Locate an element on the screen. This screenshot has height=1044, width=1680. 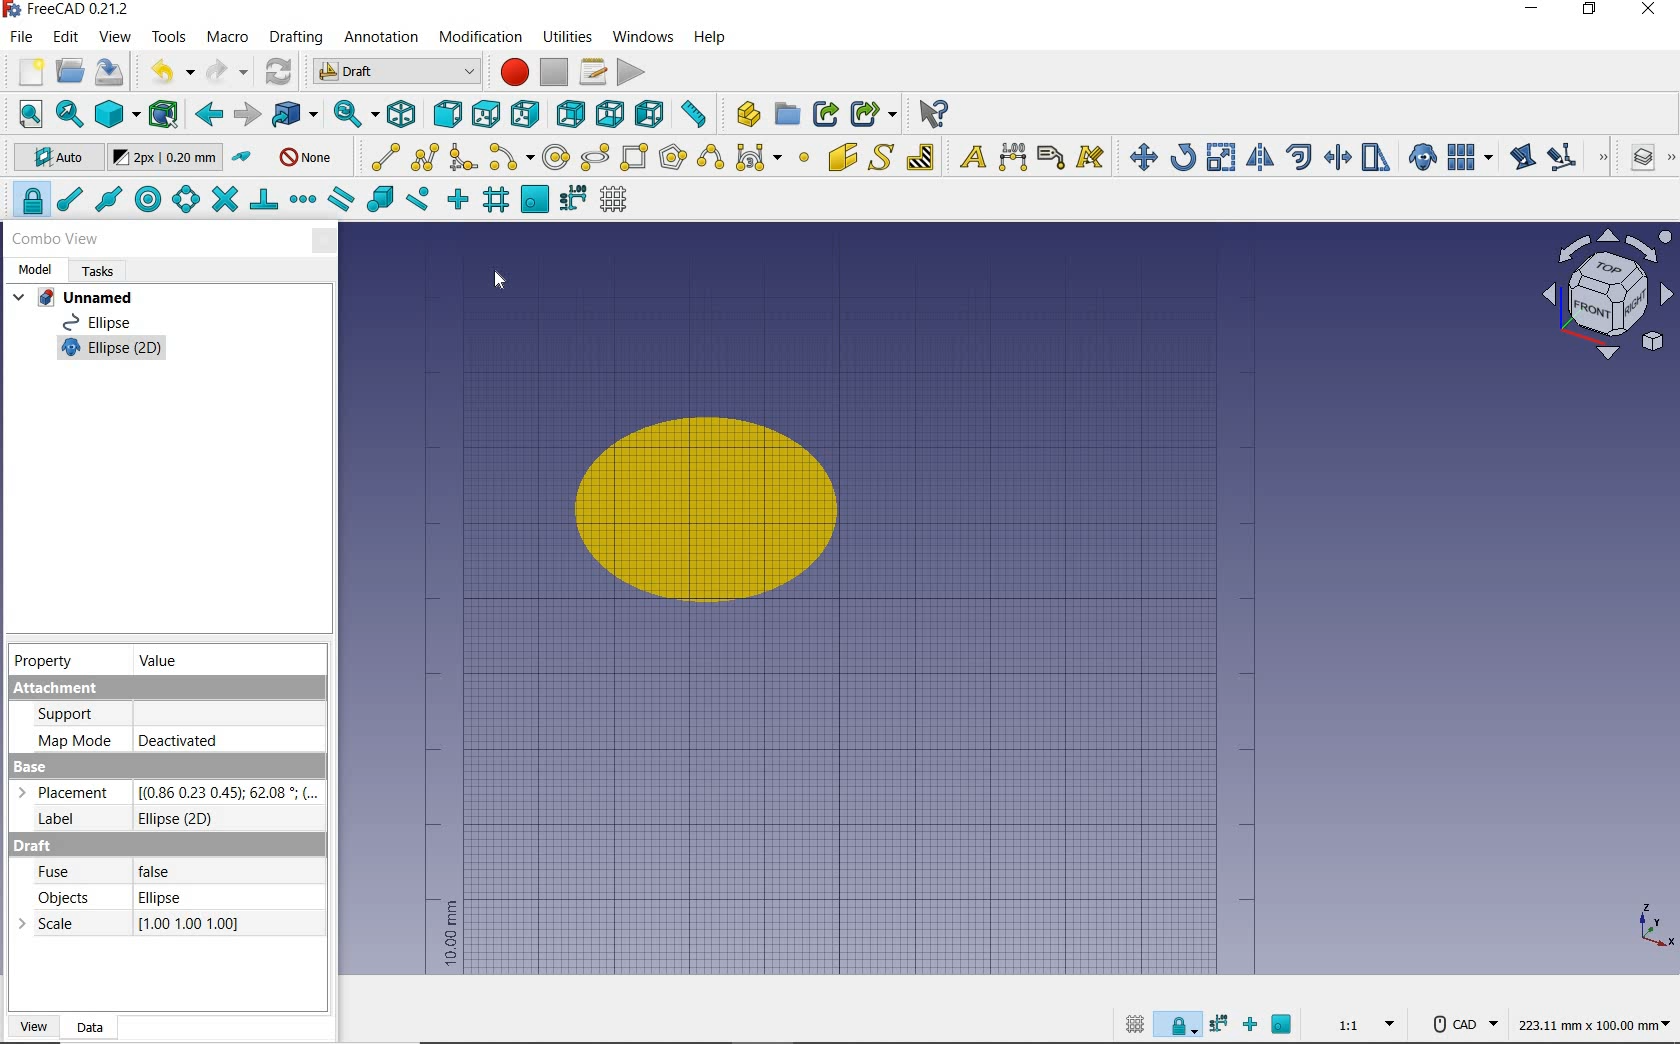
b-spline is located at coordinates (709, 157).